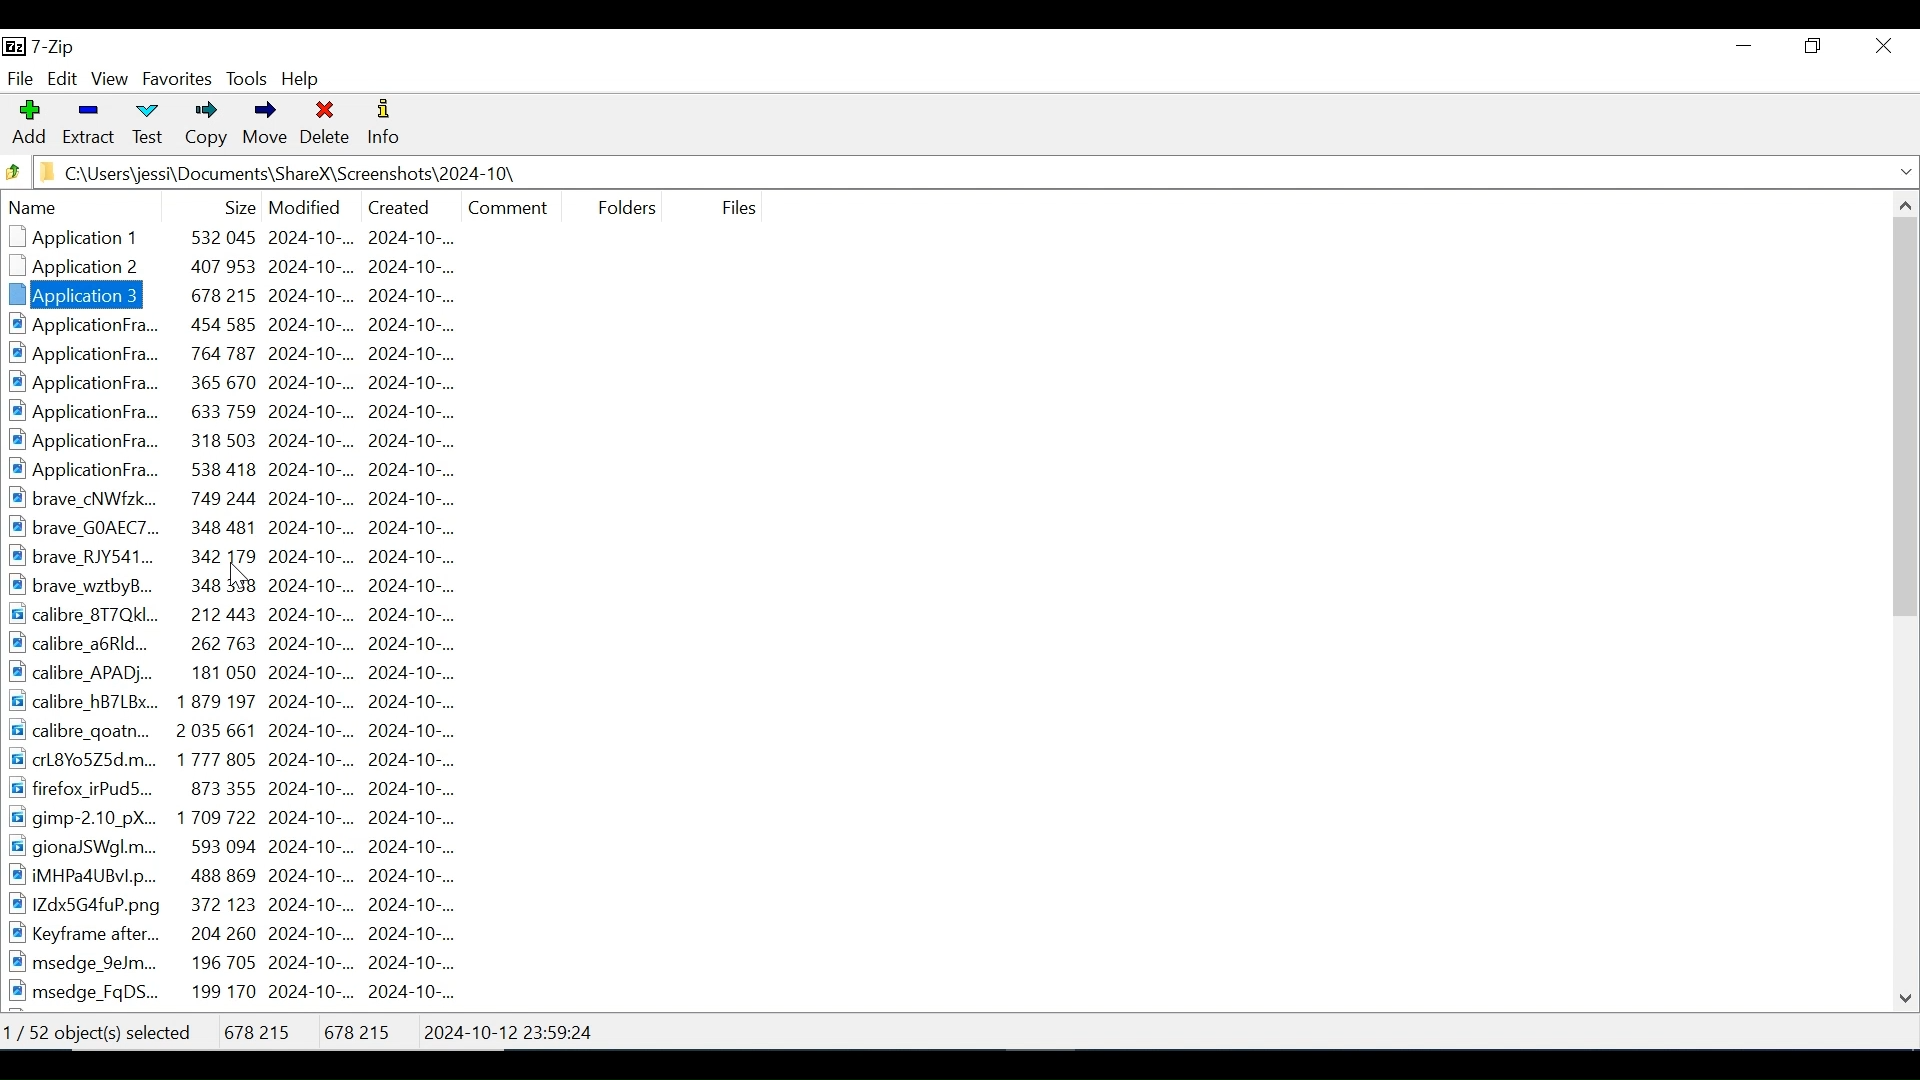 The width and height of the screenshot is (1920, 1080). Describe the element at coordinates (263, 731) in the screenshot. I see `calibre_goatn... 2035661 2024-10-... 2024-10-...` at that location.